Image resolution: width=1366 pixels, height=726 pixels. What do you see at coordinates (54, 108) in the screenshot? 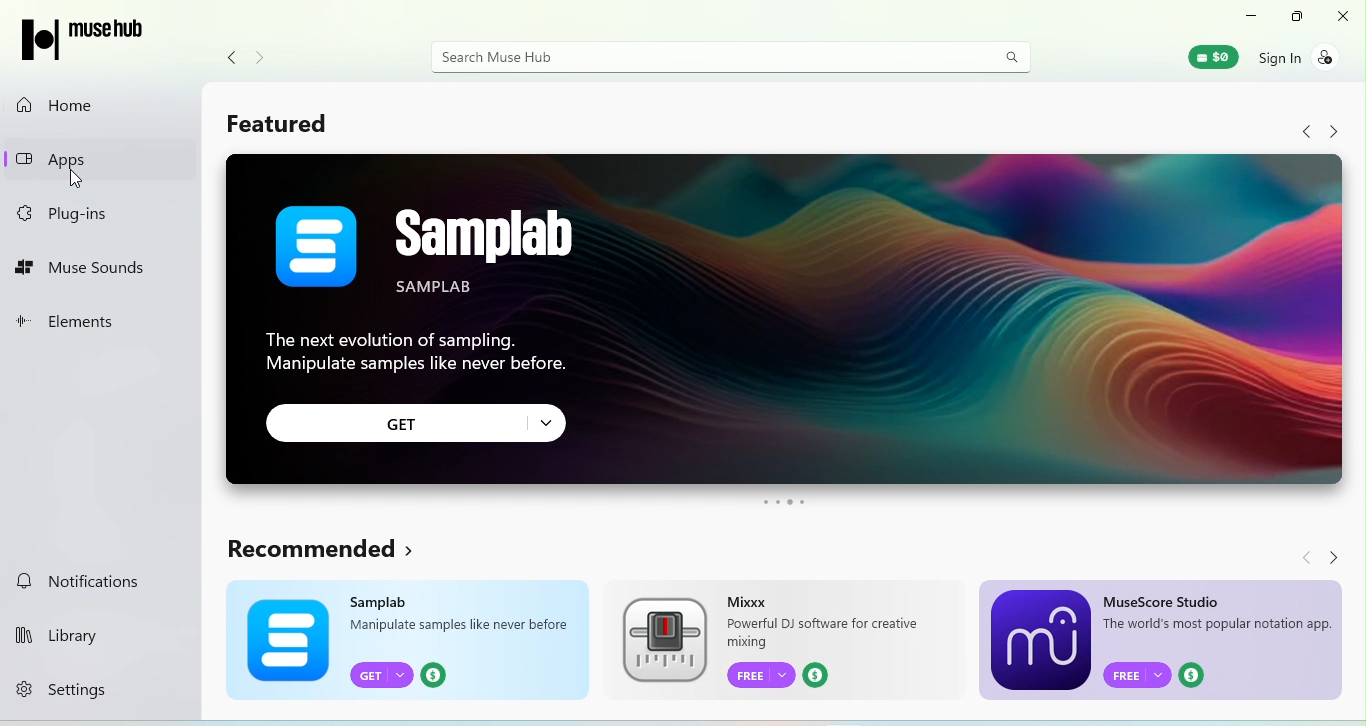
I see `Home tab` at bounding box center [54, 108].